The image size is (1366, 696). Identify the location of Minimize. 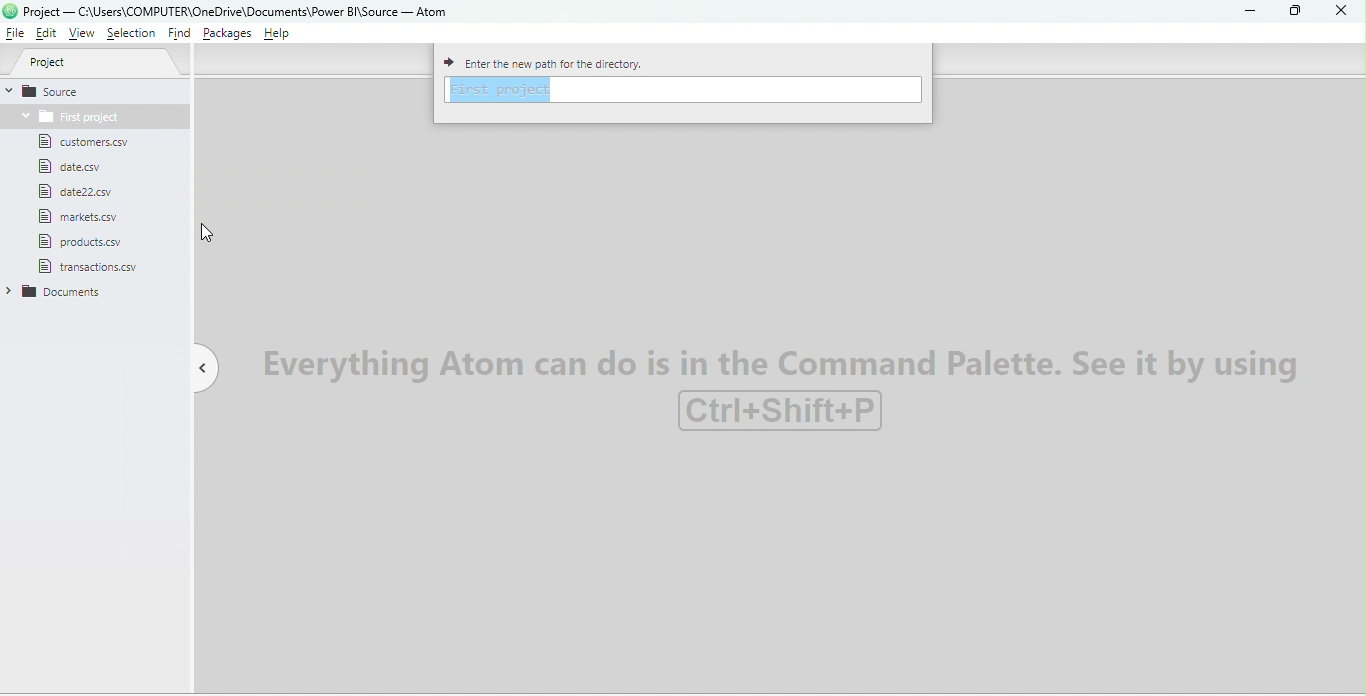
(1247, 11).